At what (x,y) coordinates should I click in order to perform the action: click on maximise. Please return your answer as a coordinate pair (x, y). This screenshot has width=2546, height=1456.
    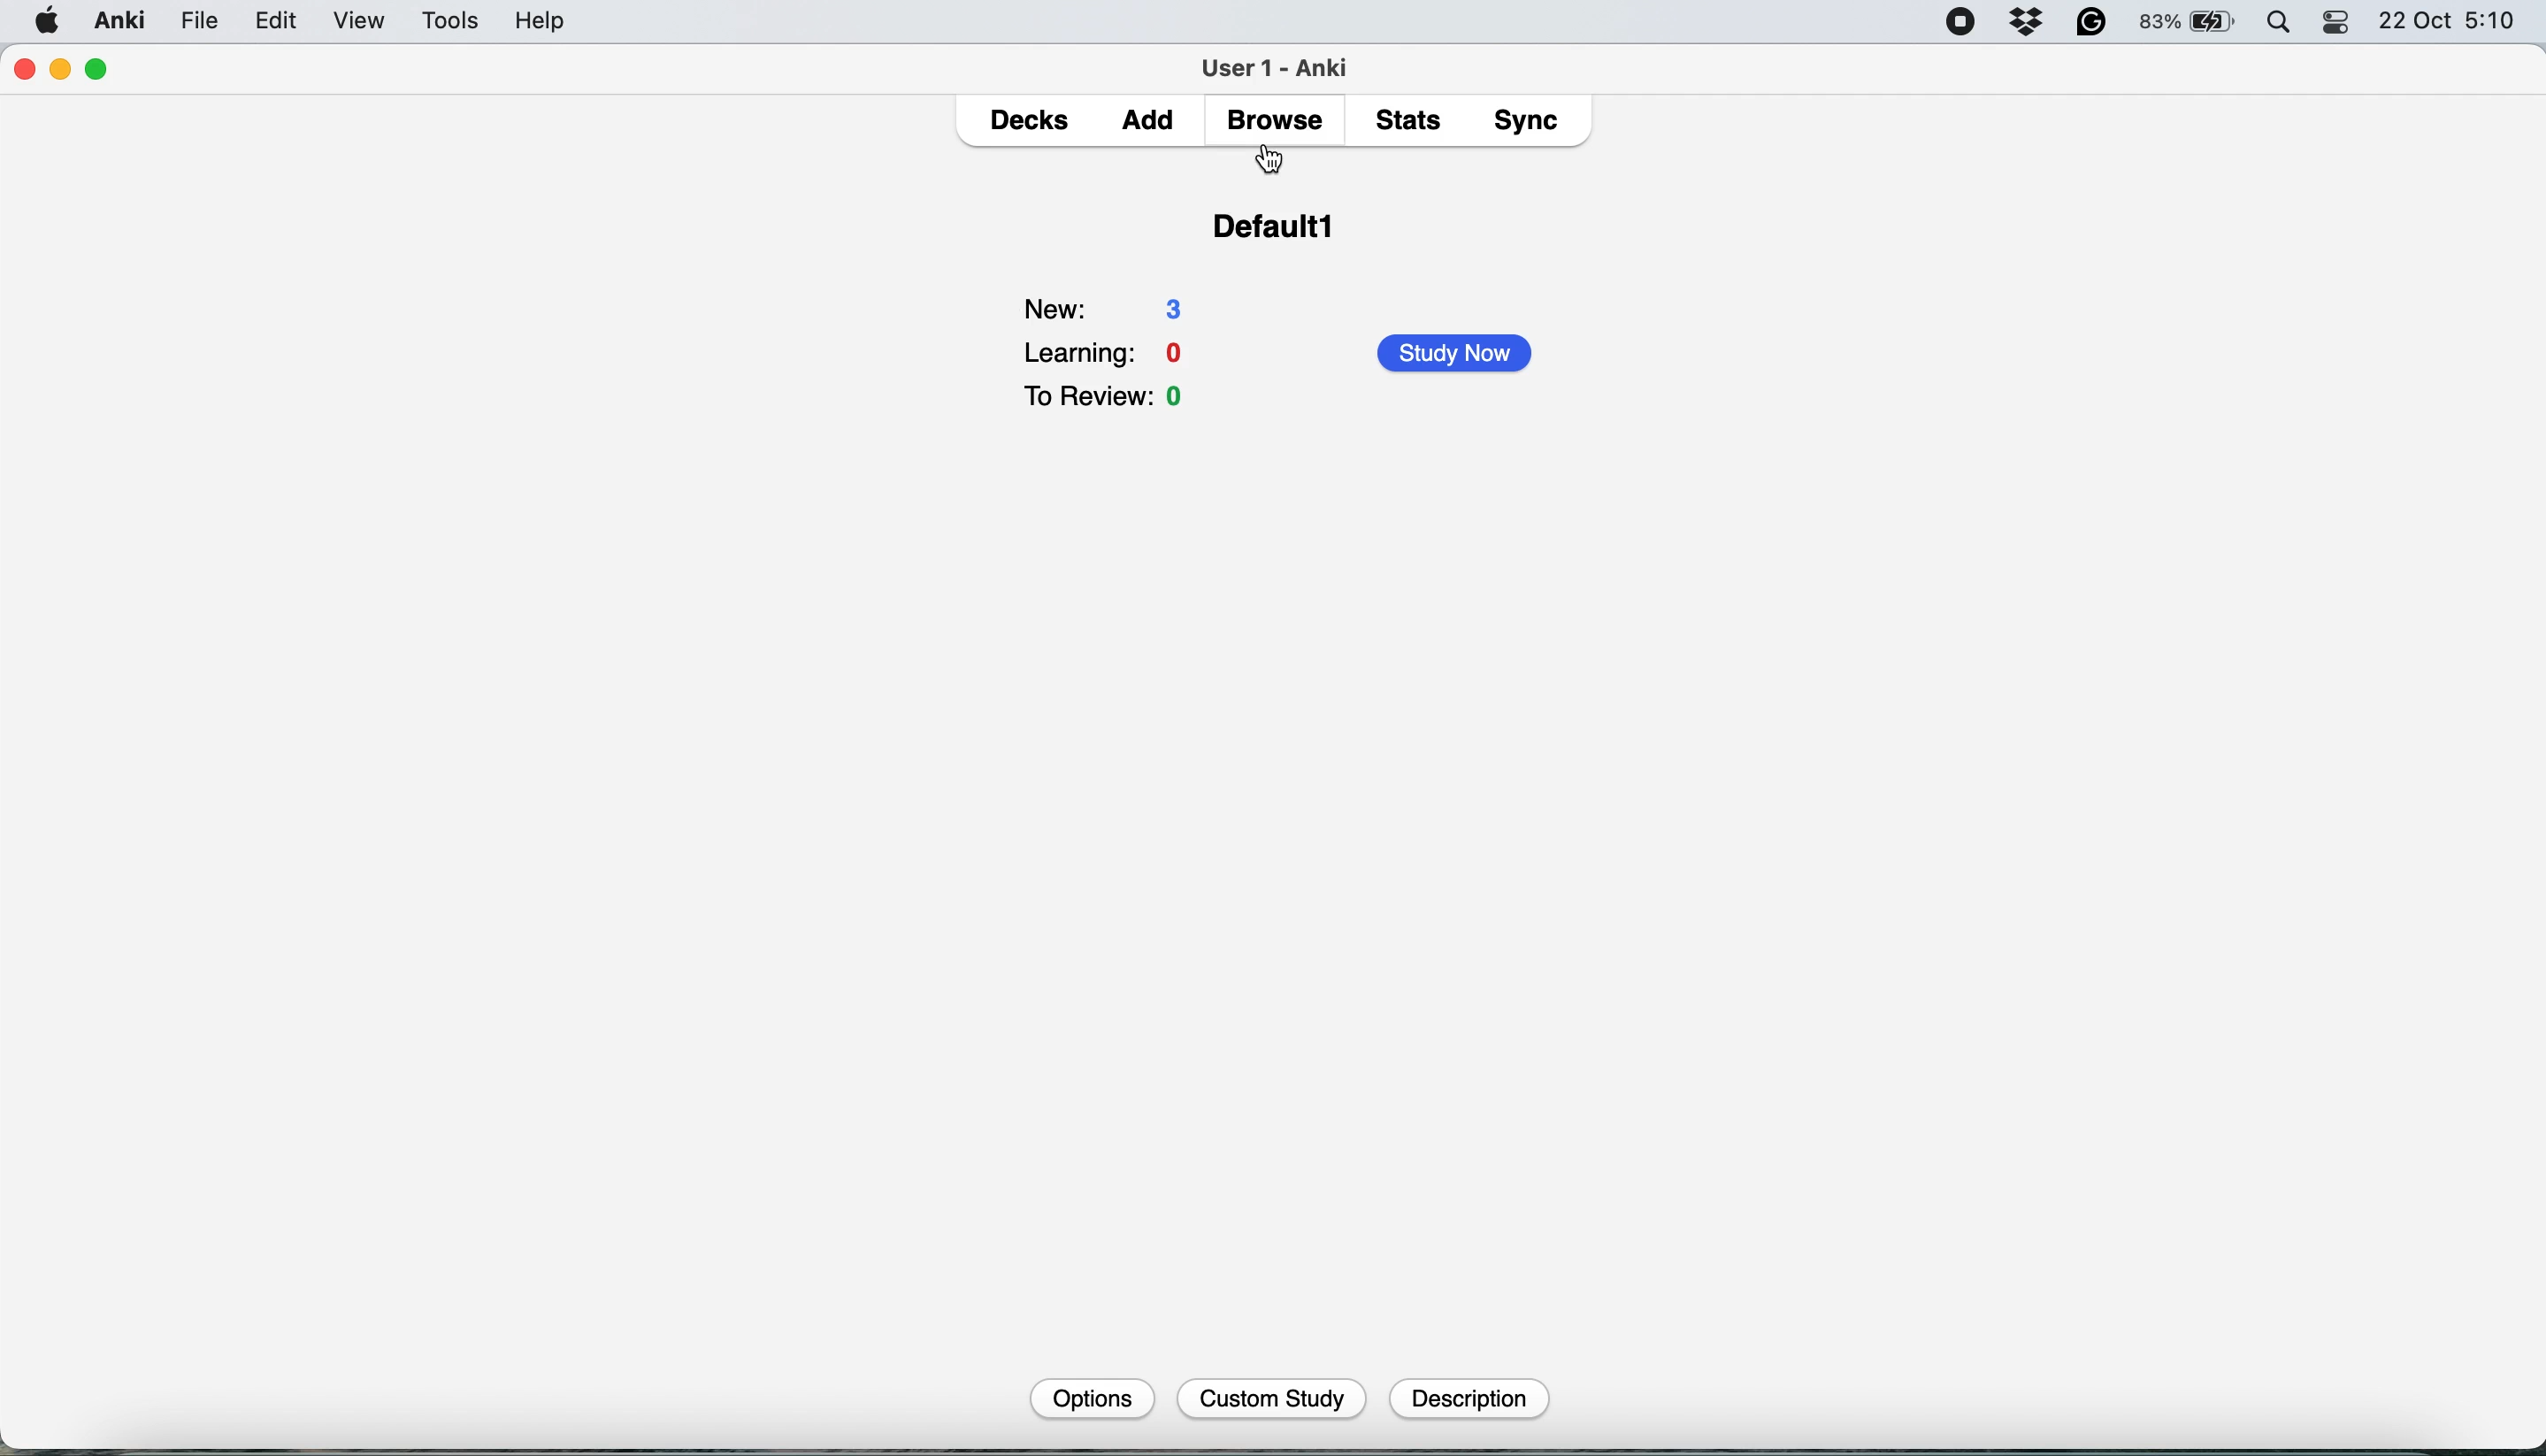
    Looking at the image, I should click on (98, 70).